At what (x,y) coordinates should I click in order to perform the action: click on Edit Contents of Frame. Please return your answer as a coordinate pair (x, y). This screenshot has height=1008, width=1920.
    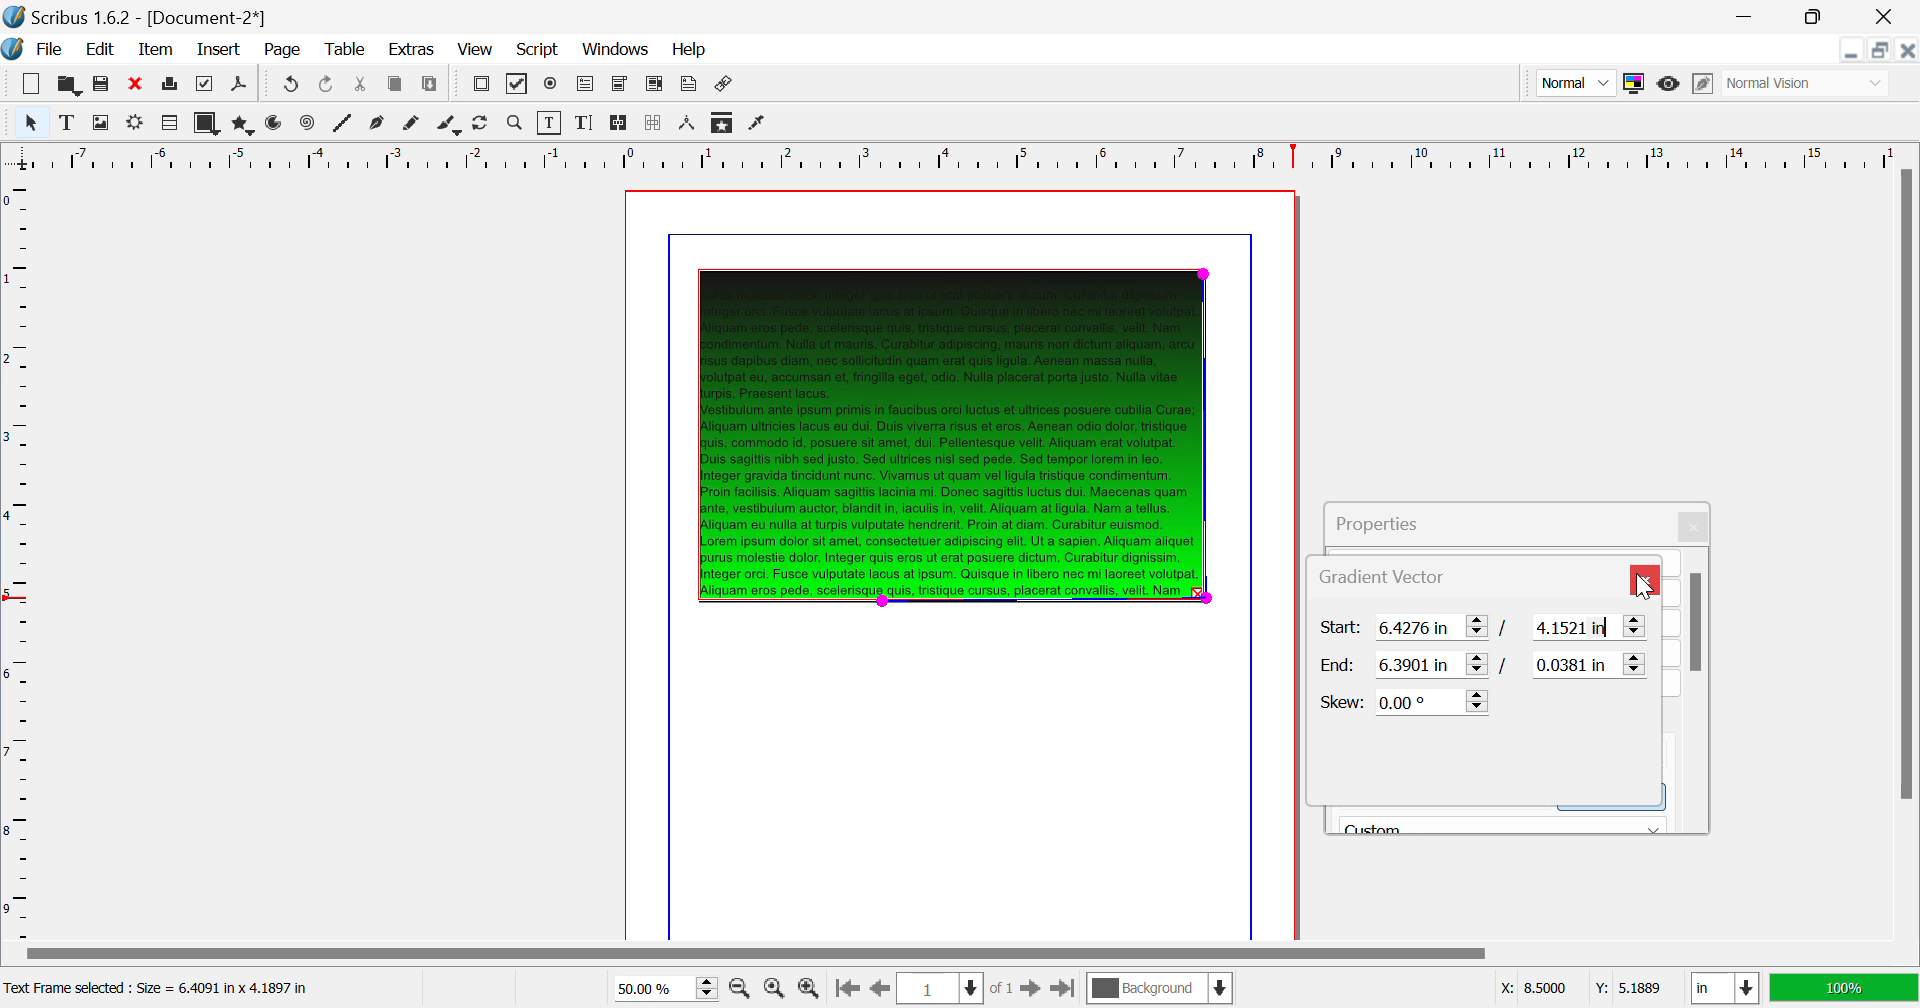
    Looking at the image, I should click on (551, 123).